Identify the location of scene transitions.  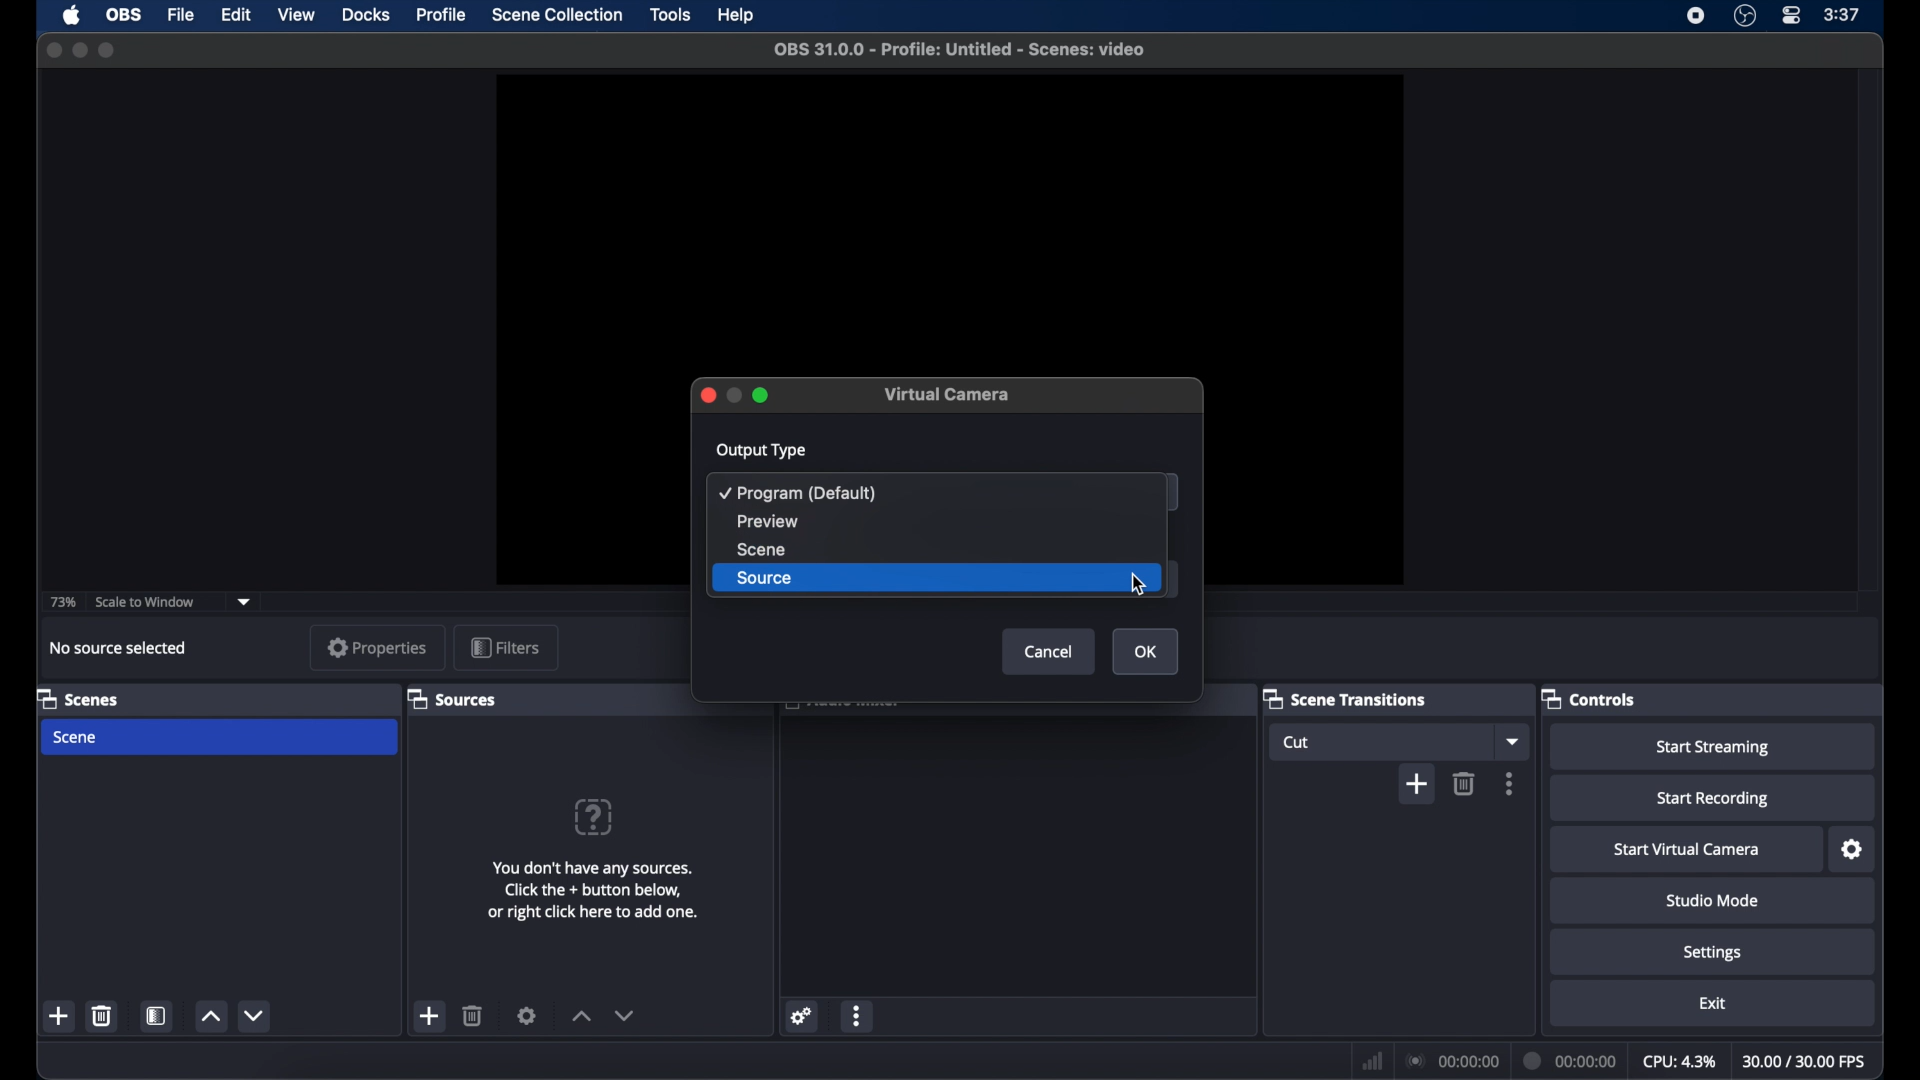
(1346, 698).